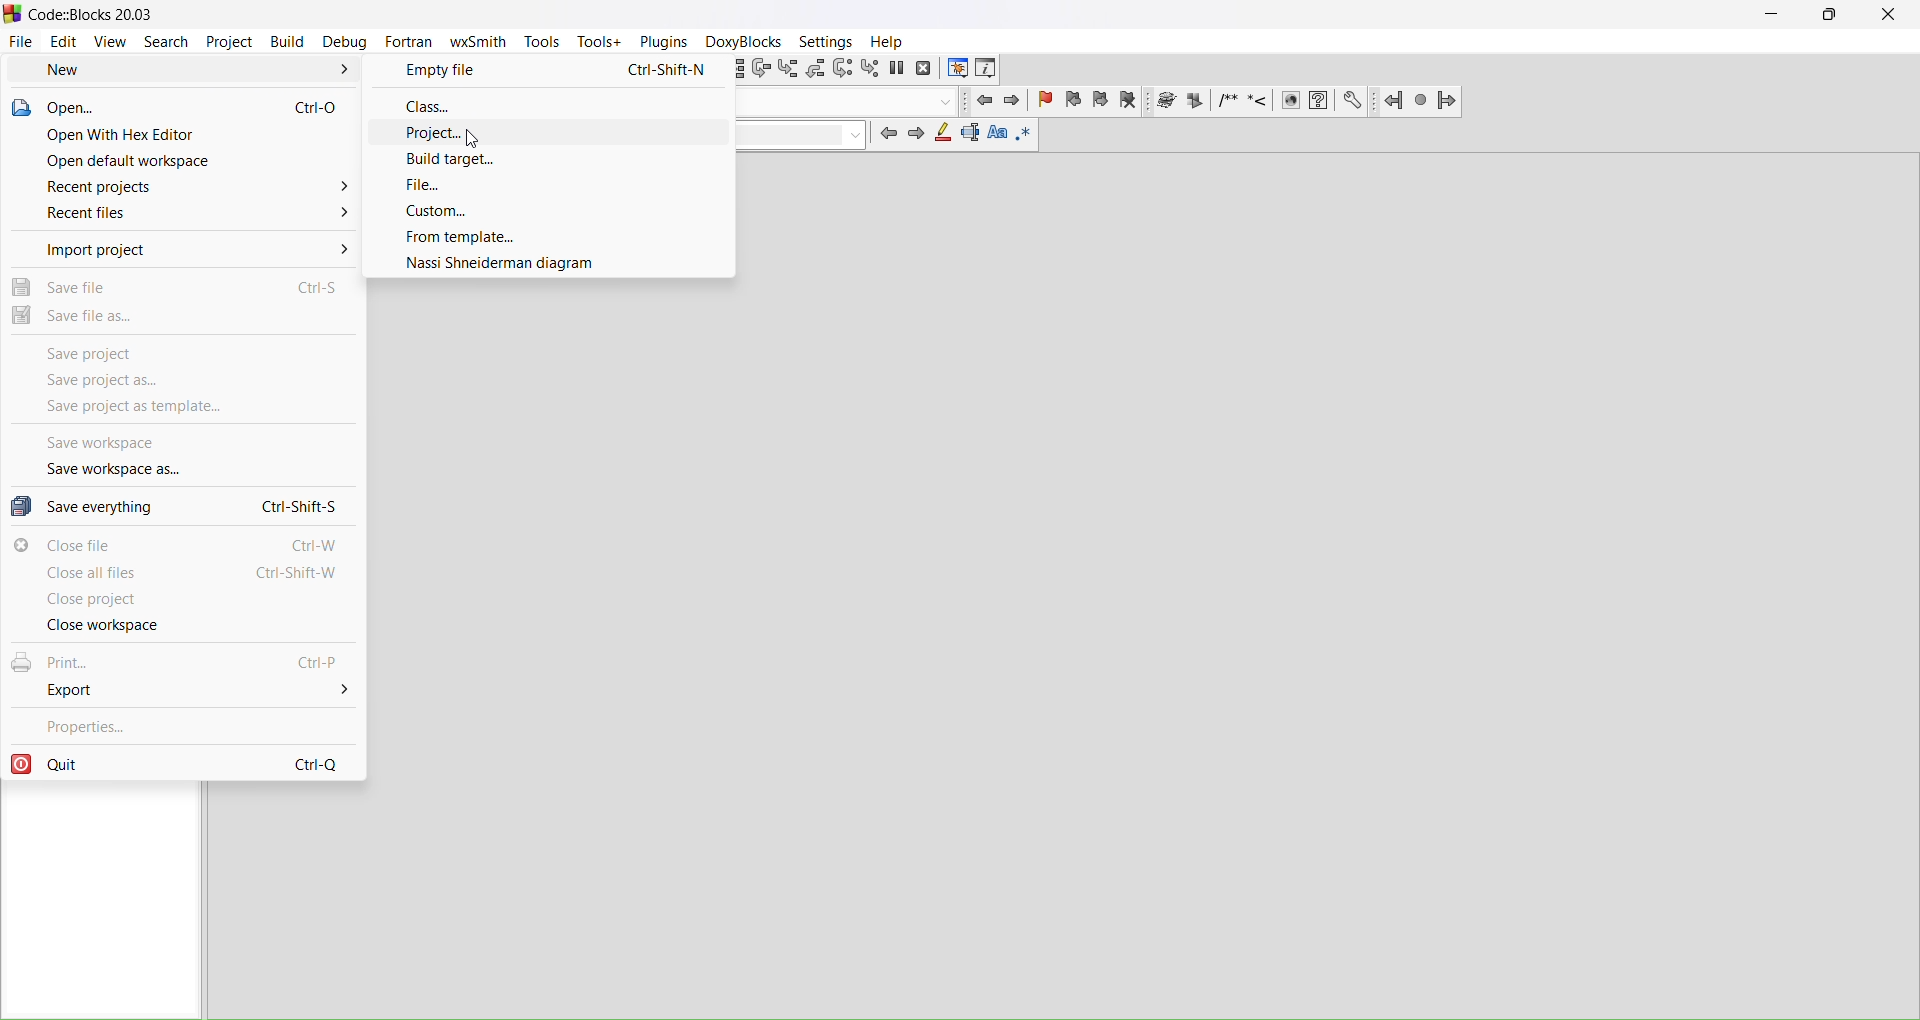 The height and width of the screenshot is (1020, 1920). I want to click on file, so click(548, 186).